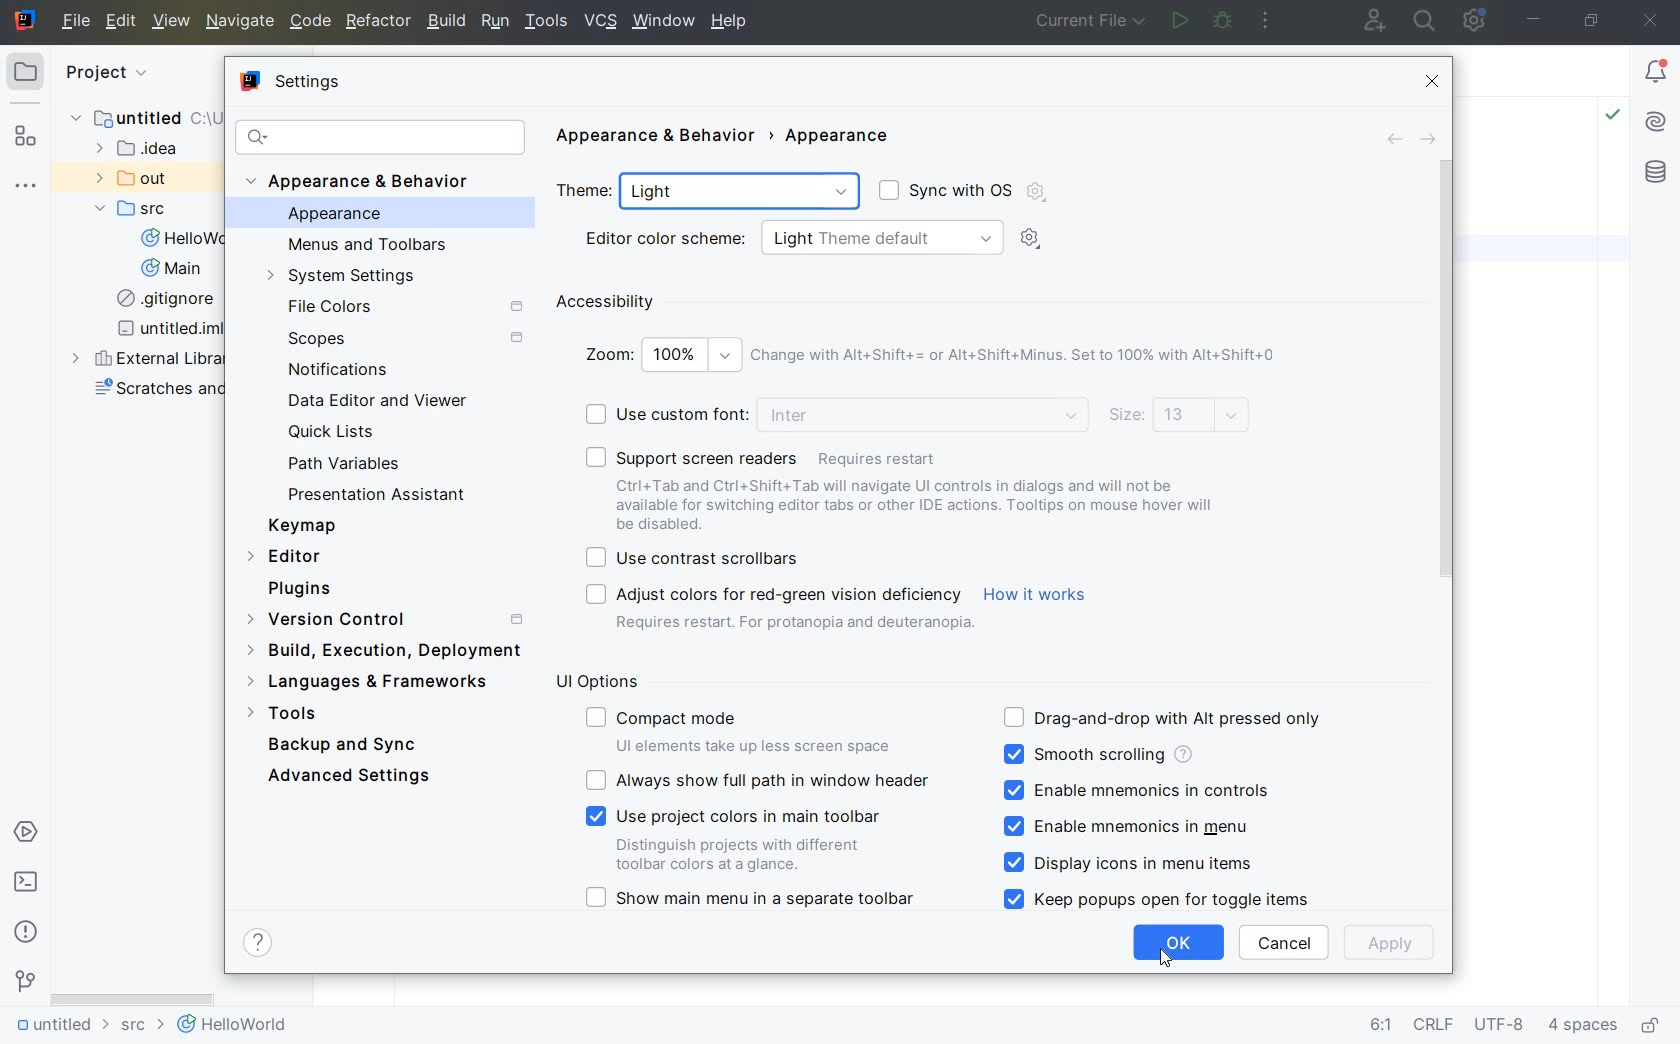 The width and height of the screenshot is (1680, 1044). Describe the element at coordinates (144, 1027) in the screenshot. I see `SRC` at that location.